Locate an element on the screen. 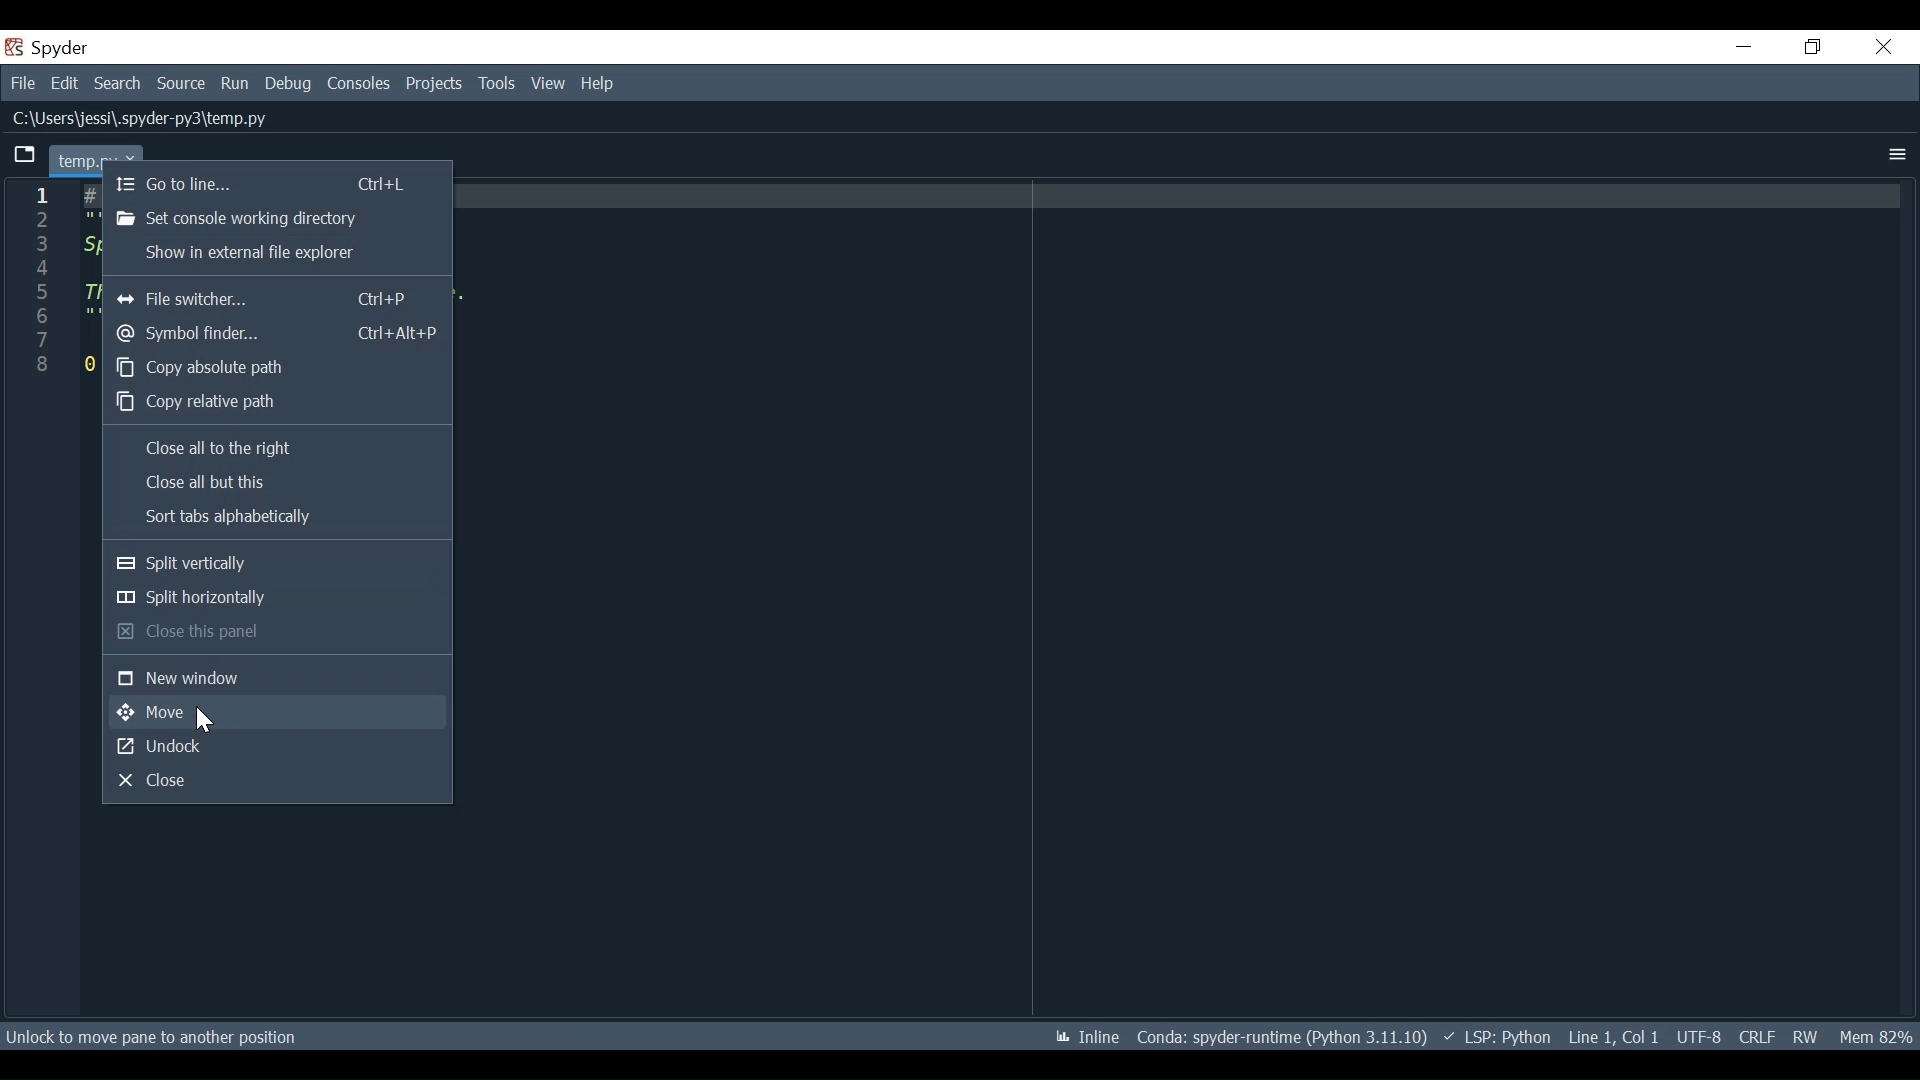  Consoles is located at coordinates (358, 84).